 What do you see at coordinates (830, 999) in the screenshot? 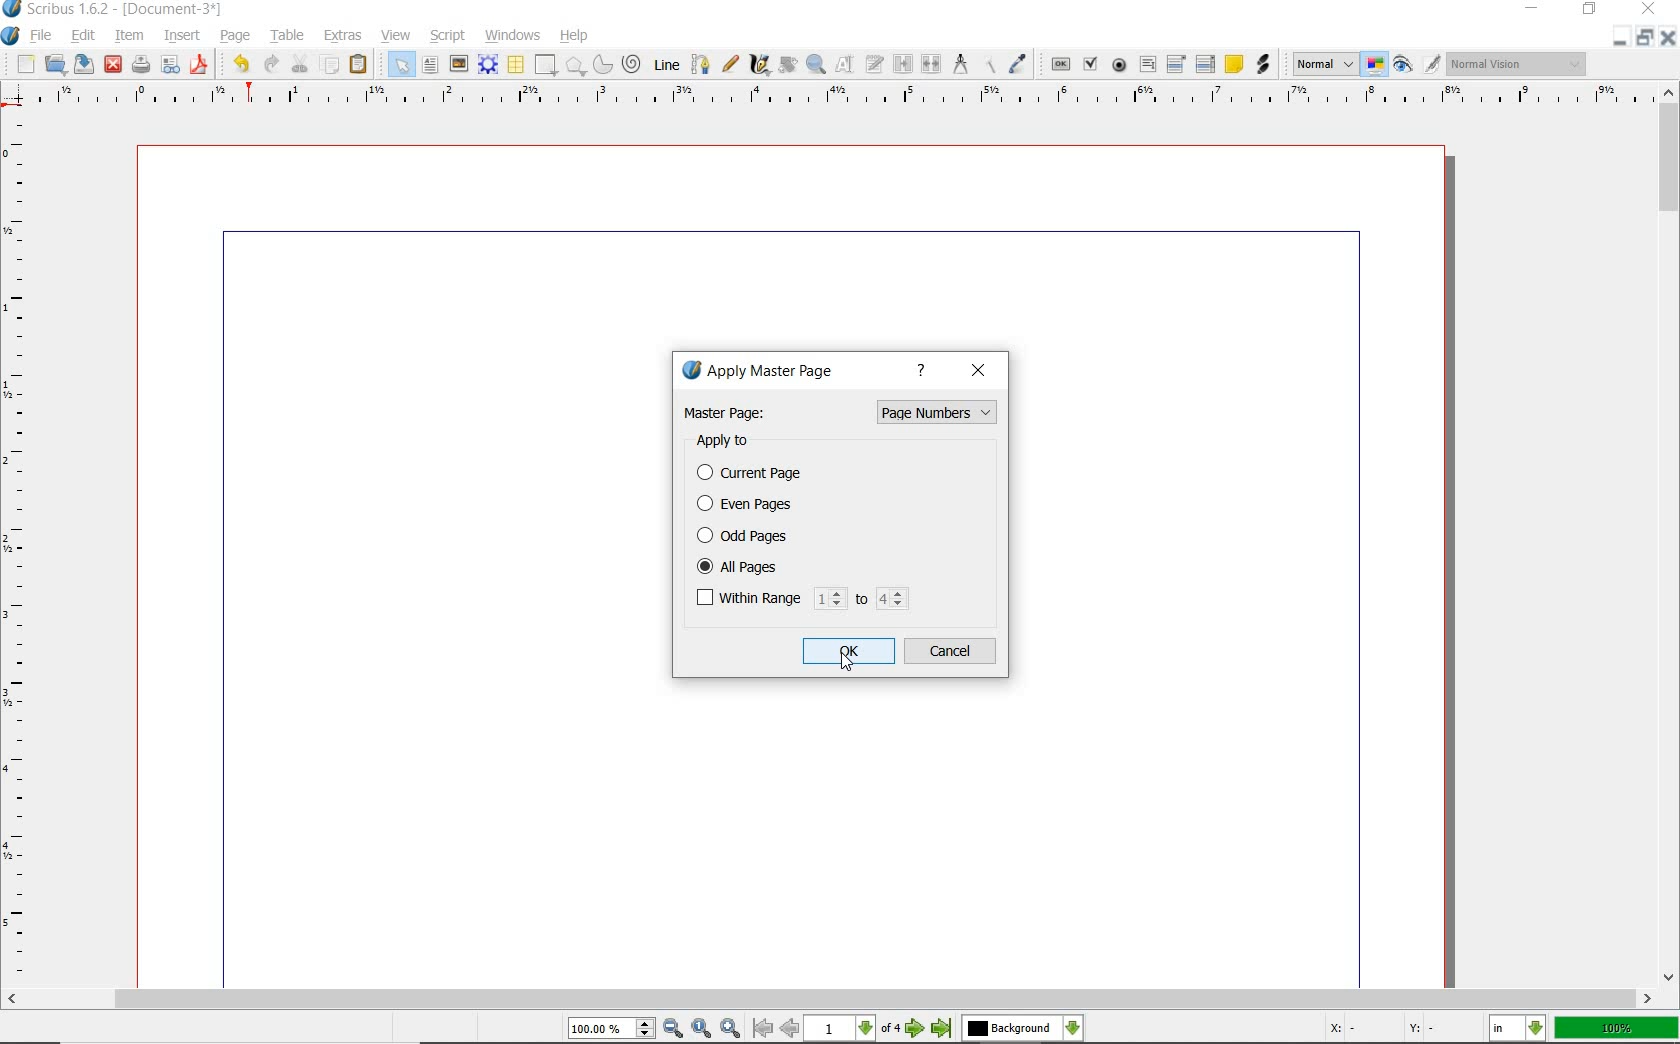
I see `scrollbar` at bounding box center [830, 999].